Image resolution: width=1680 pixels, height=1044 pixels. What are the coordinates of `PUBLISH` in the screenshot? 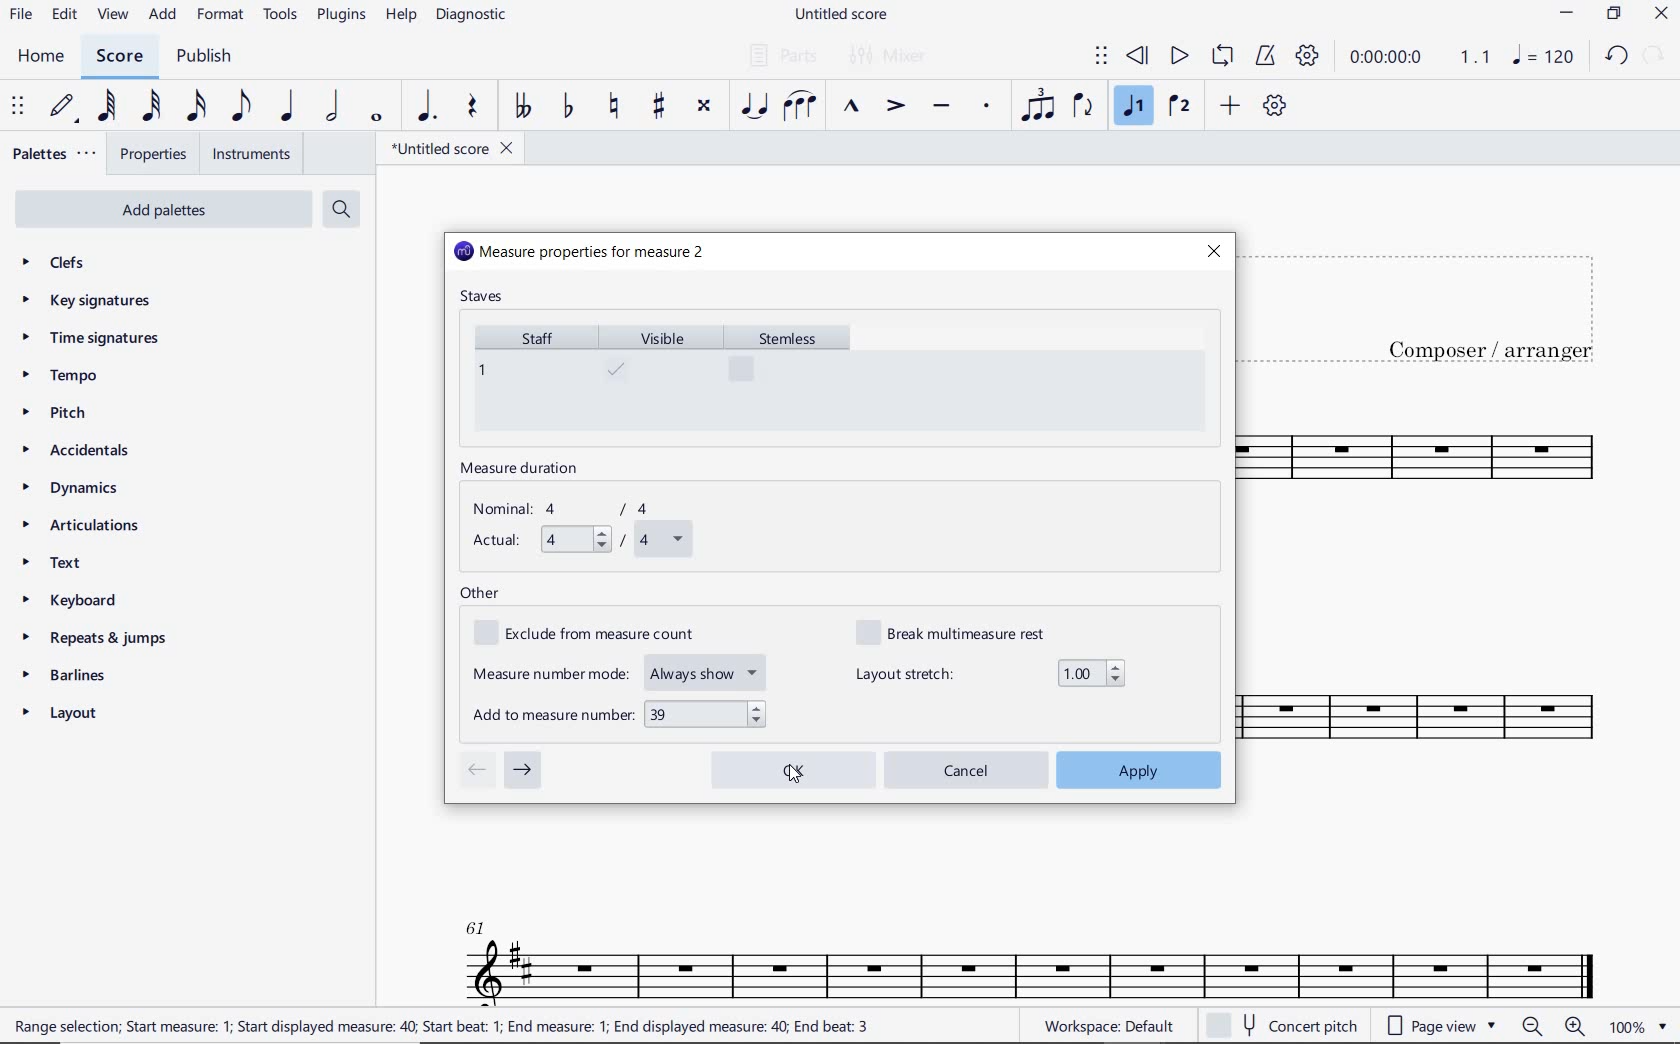 It's located at (204, 58).